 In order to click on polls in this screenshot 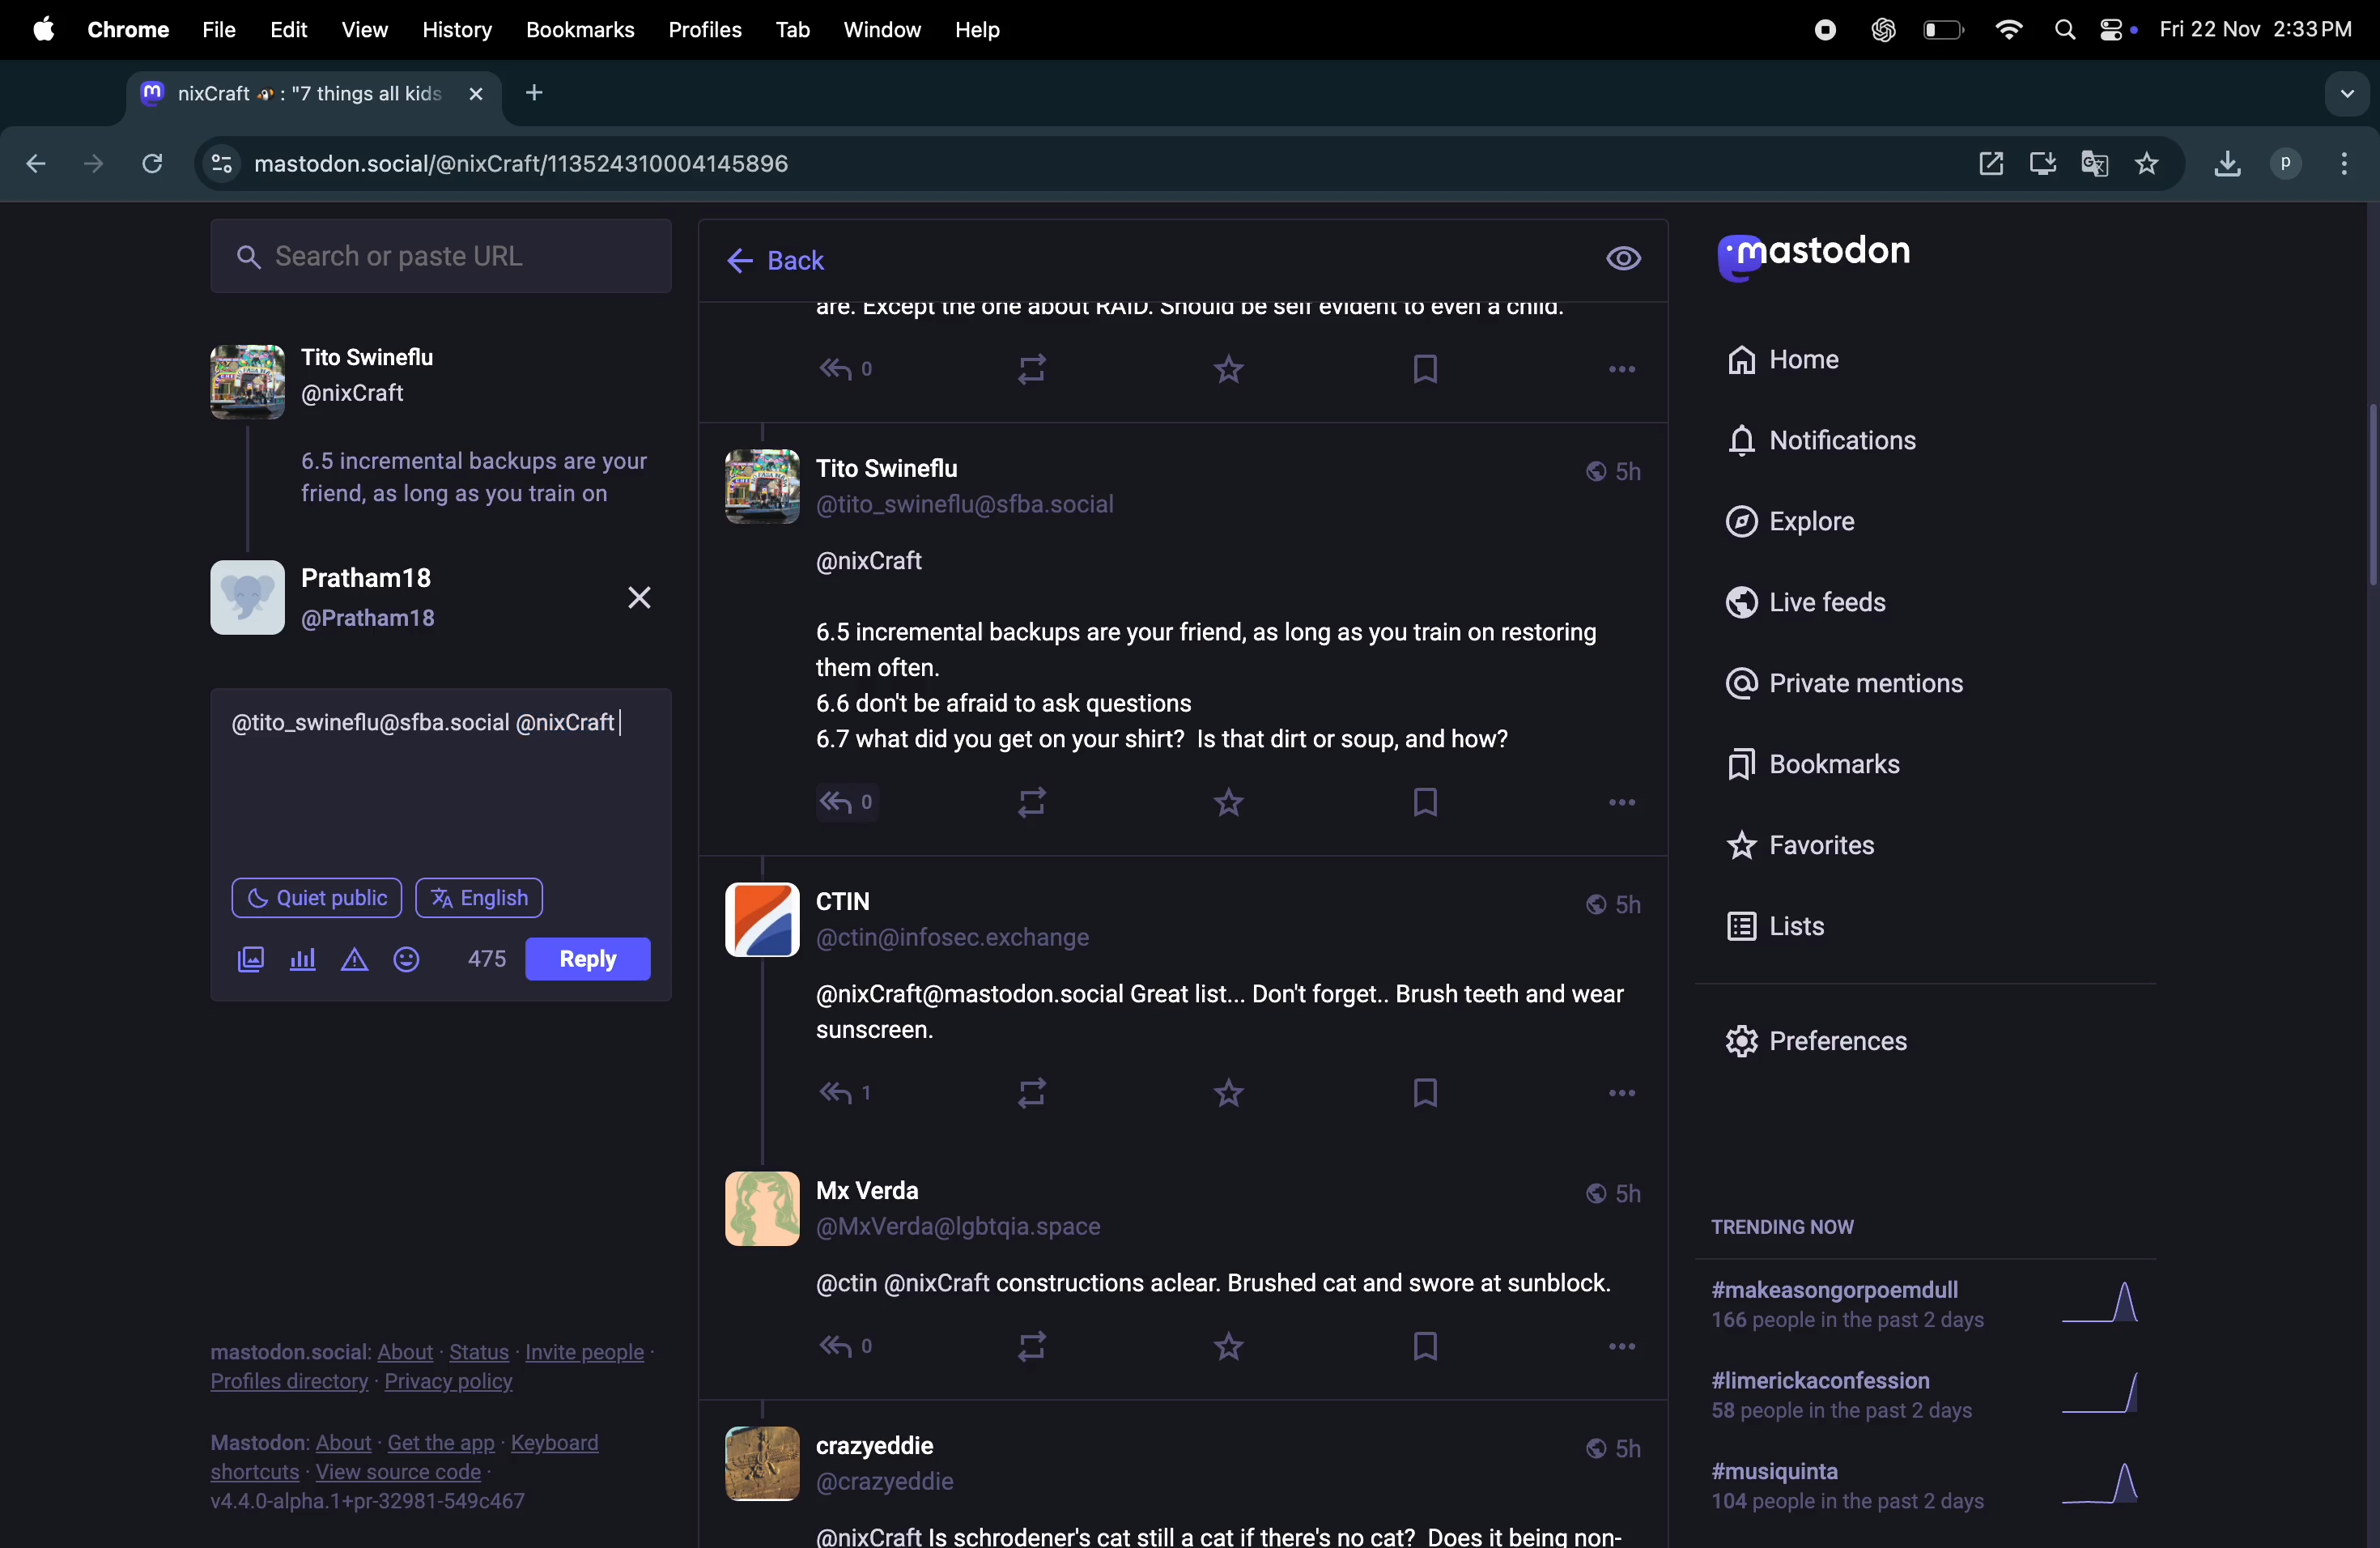, I will do `click(310, 964)`.